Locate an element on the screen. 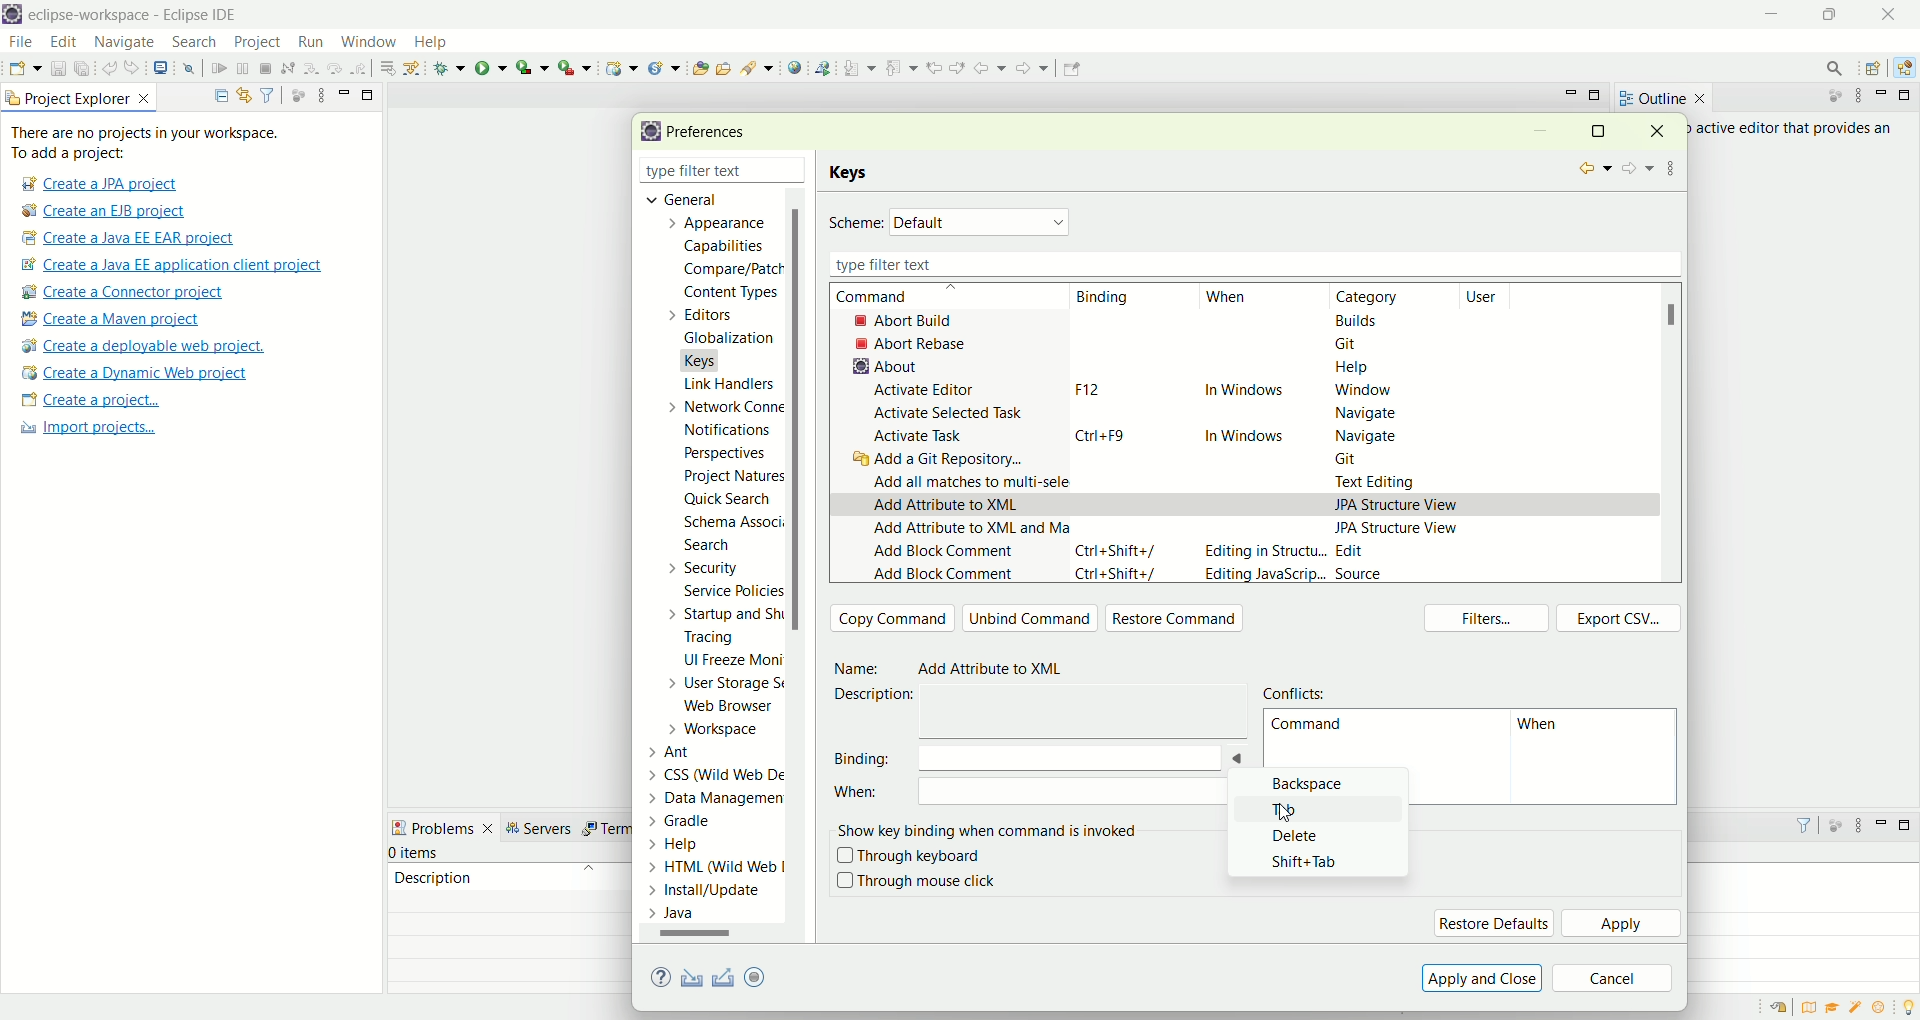 The height and width of the screenshot is (1020, 1920). navigate is located at coordinates (1367, 435).